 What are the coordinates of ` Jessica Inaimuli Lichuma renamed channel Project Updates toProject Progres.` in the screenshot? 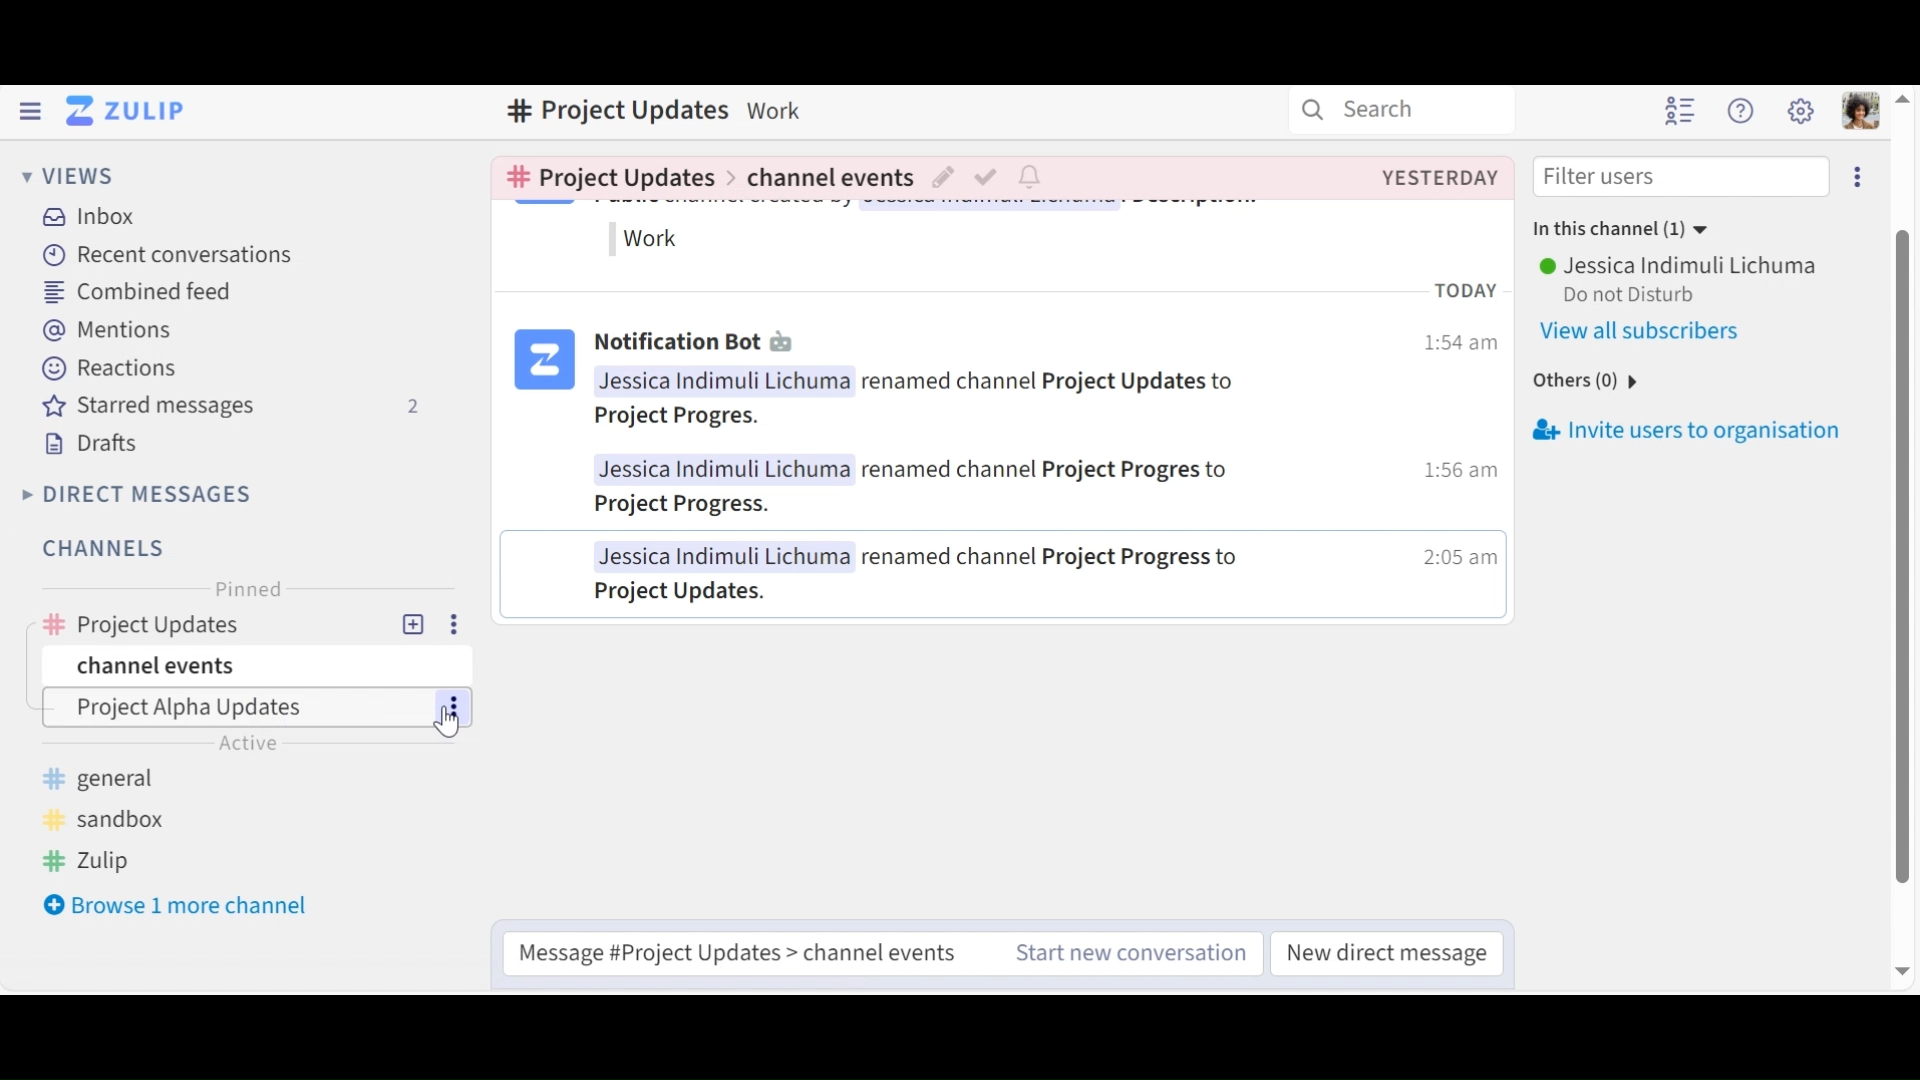 It's located at (916, 401).